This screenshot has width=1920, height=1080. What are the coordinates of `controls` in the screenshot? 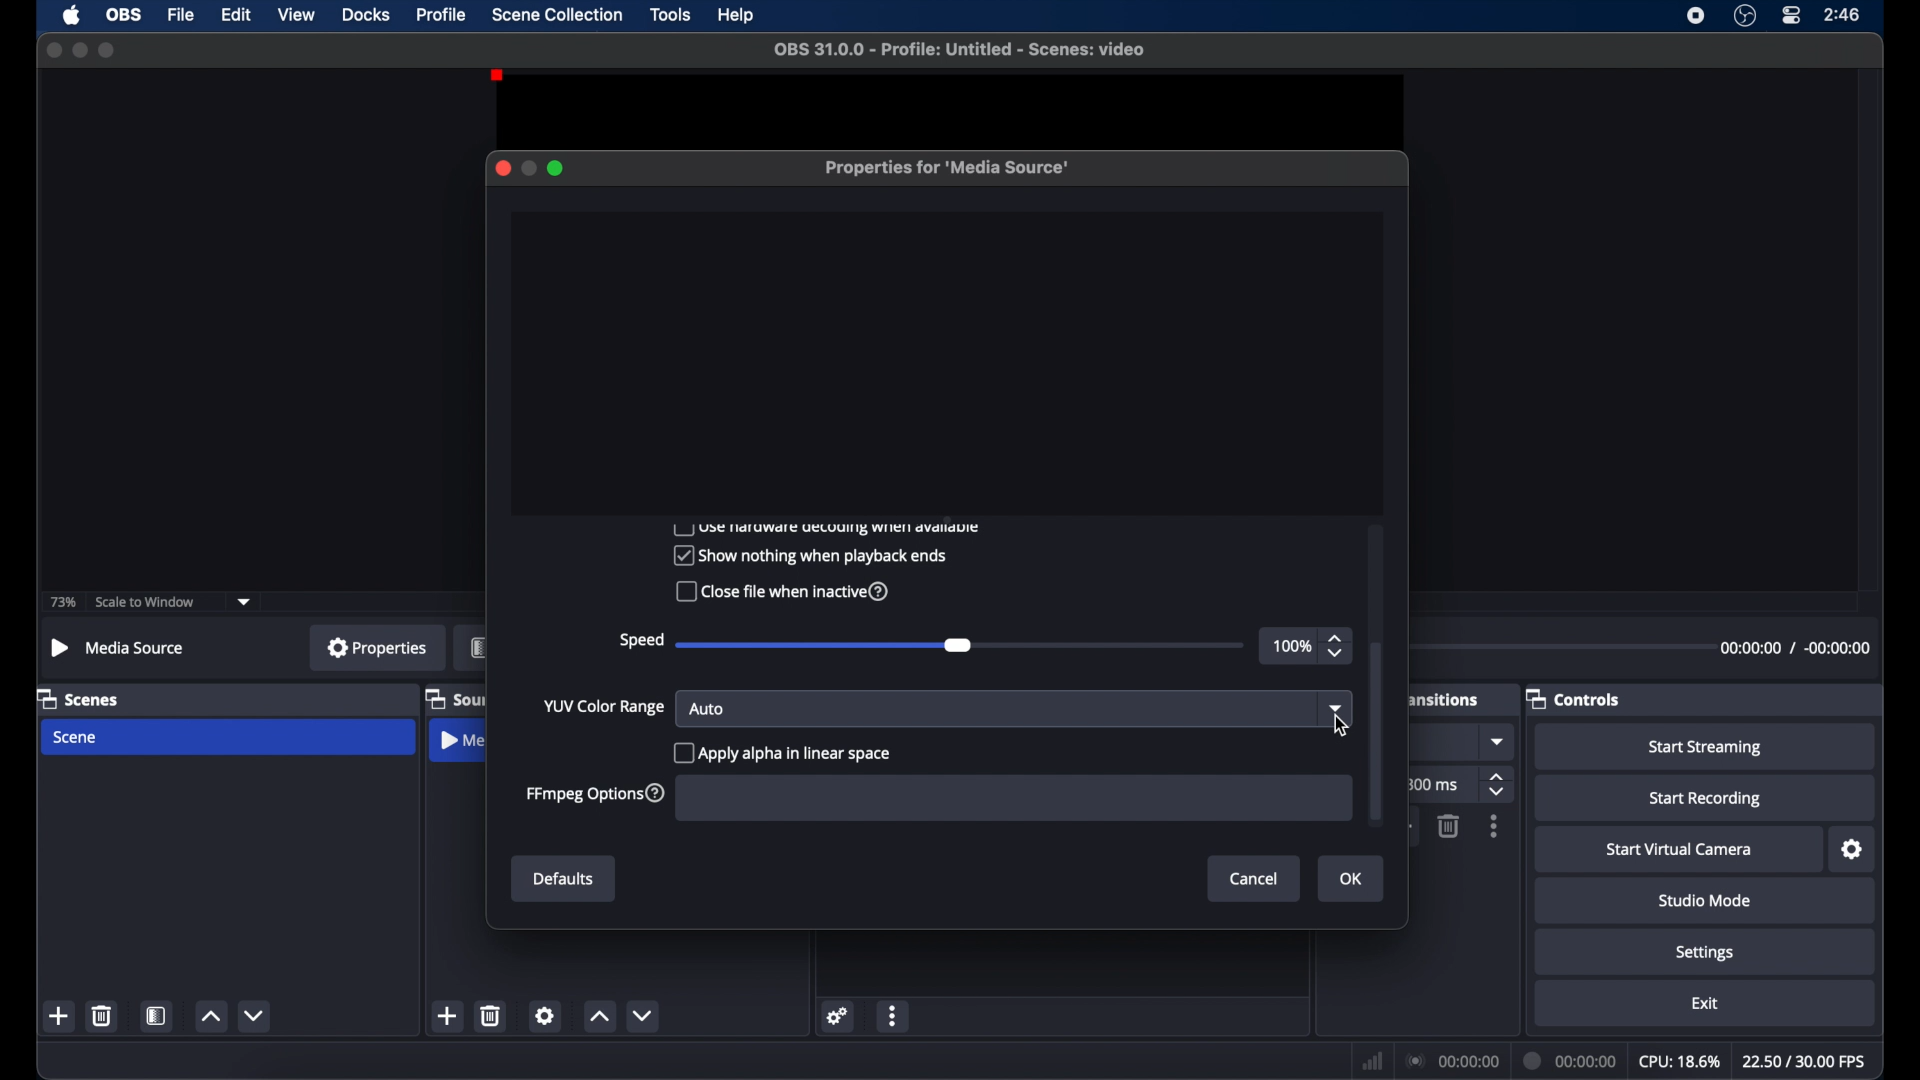 It's located at (1574, 698).